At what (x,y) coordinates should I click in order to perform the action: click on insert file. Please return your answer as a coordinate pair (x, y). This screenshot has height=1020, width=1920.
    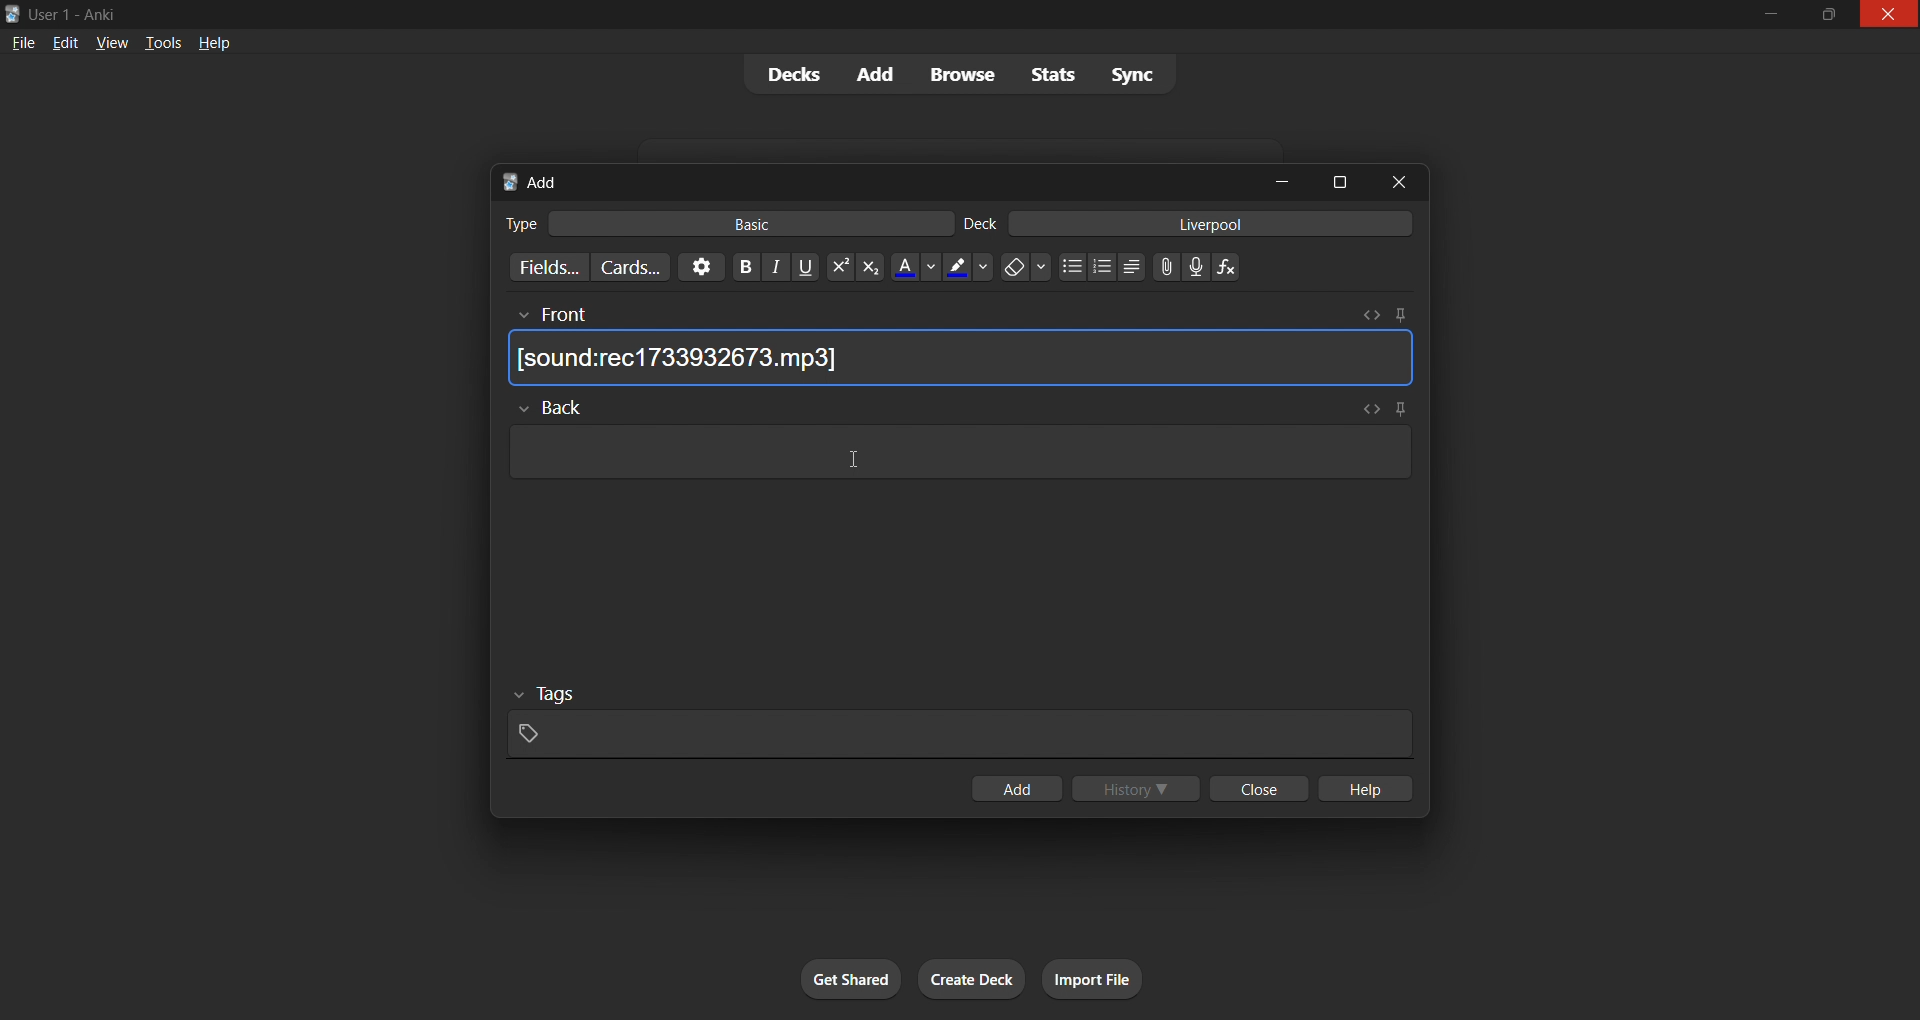
    Looking at the image, I should click on (1160, 264).